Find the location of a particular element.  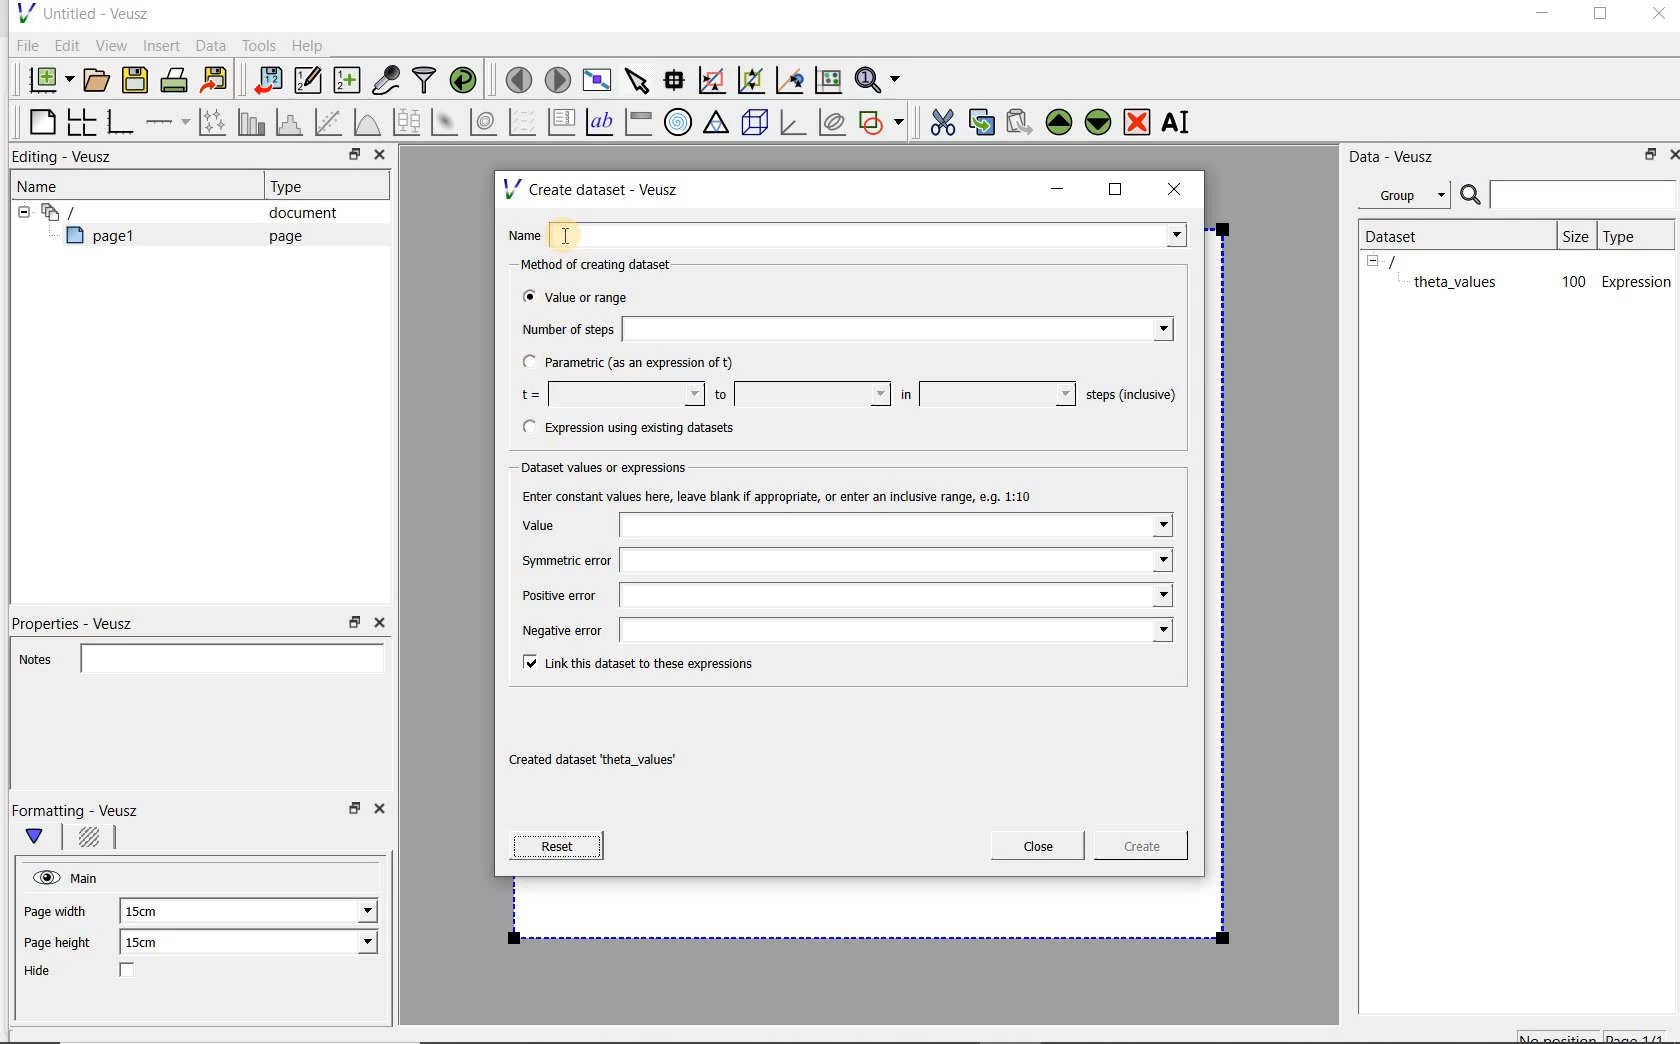

plot a 2d dataset as contours is located at coordinates (485, 122).